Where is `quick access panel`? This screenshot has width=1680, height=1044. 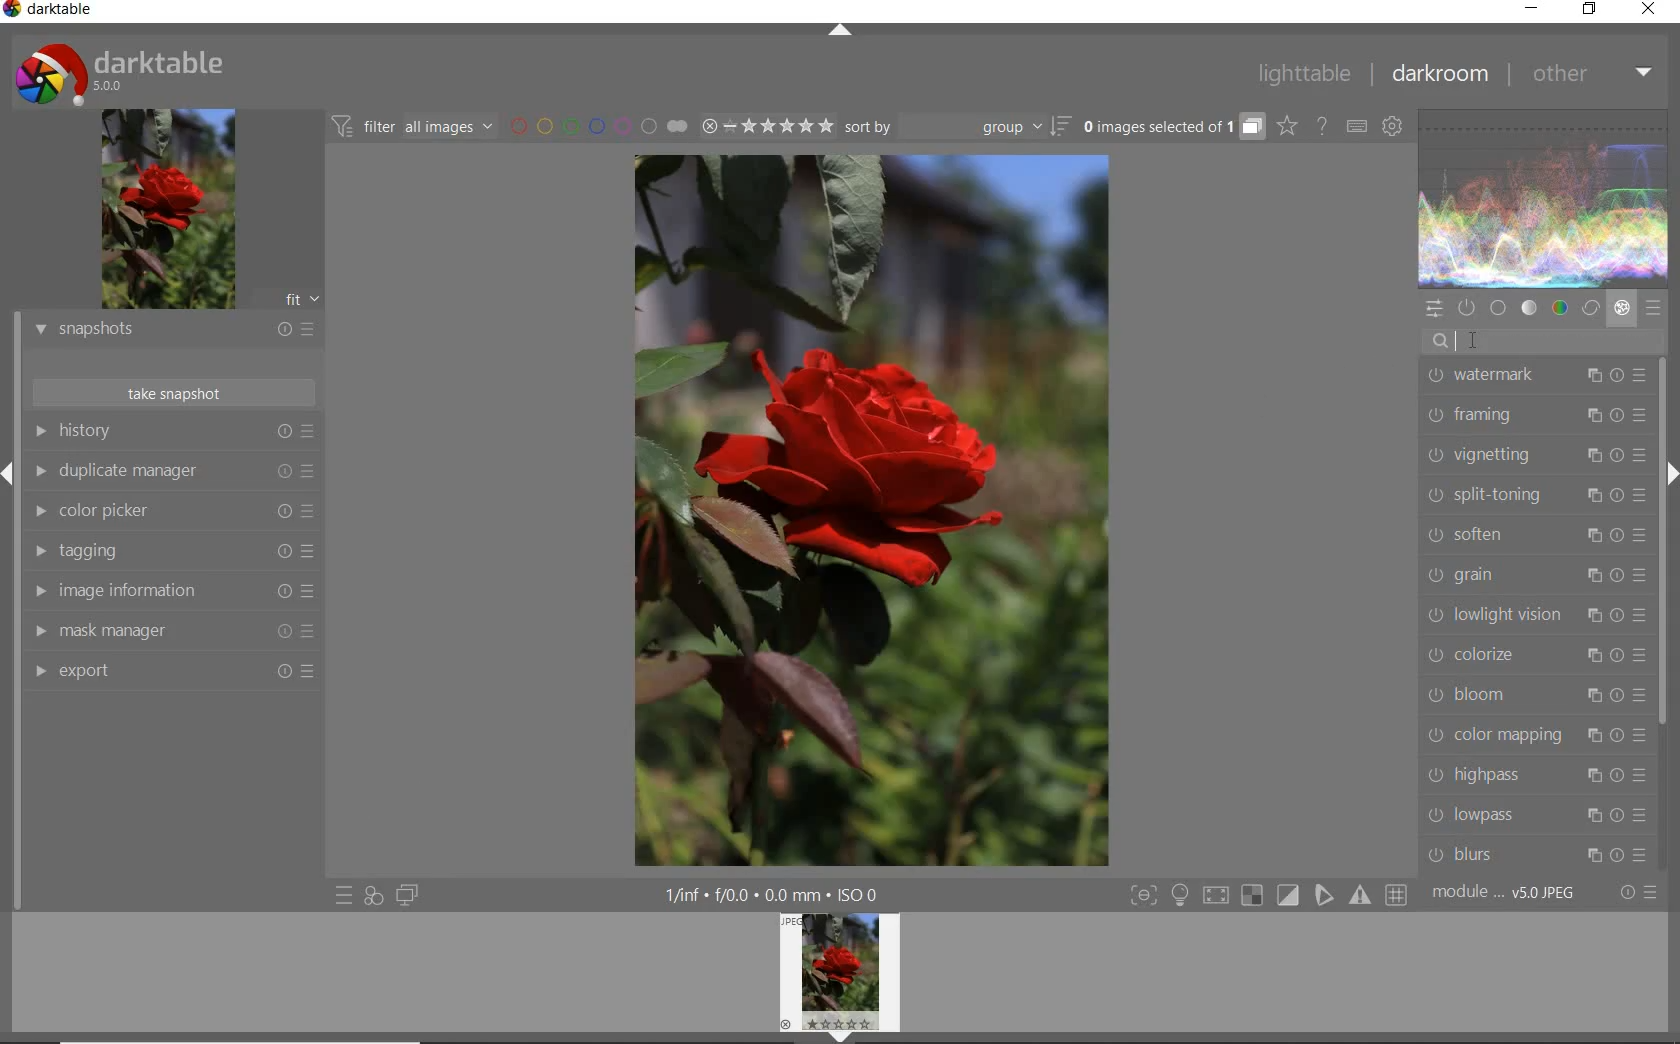
quick access panel is located at coordinates (1433, 309).